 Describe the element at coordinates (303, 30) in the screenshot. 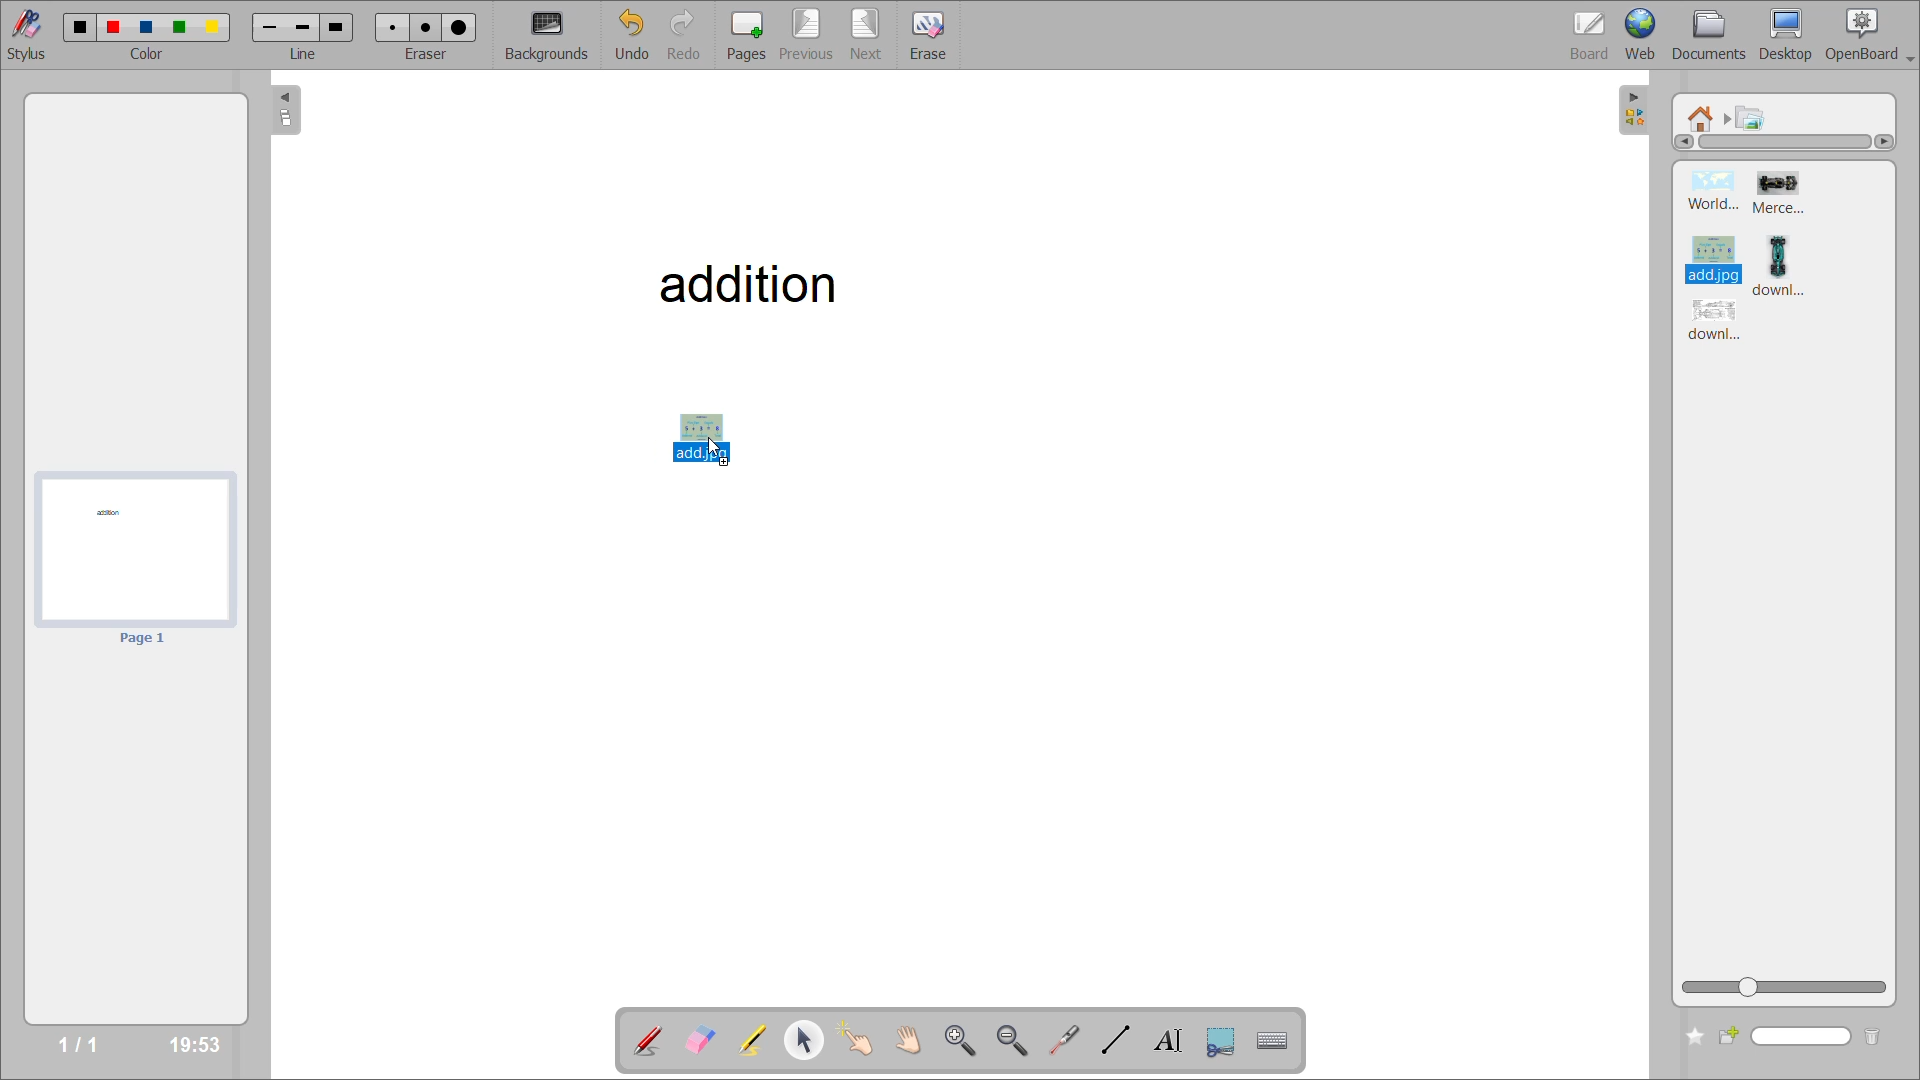

I see `line 2` at that location.